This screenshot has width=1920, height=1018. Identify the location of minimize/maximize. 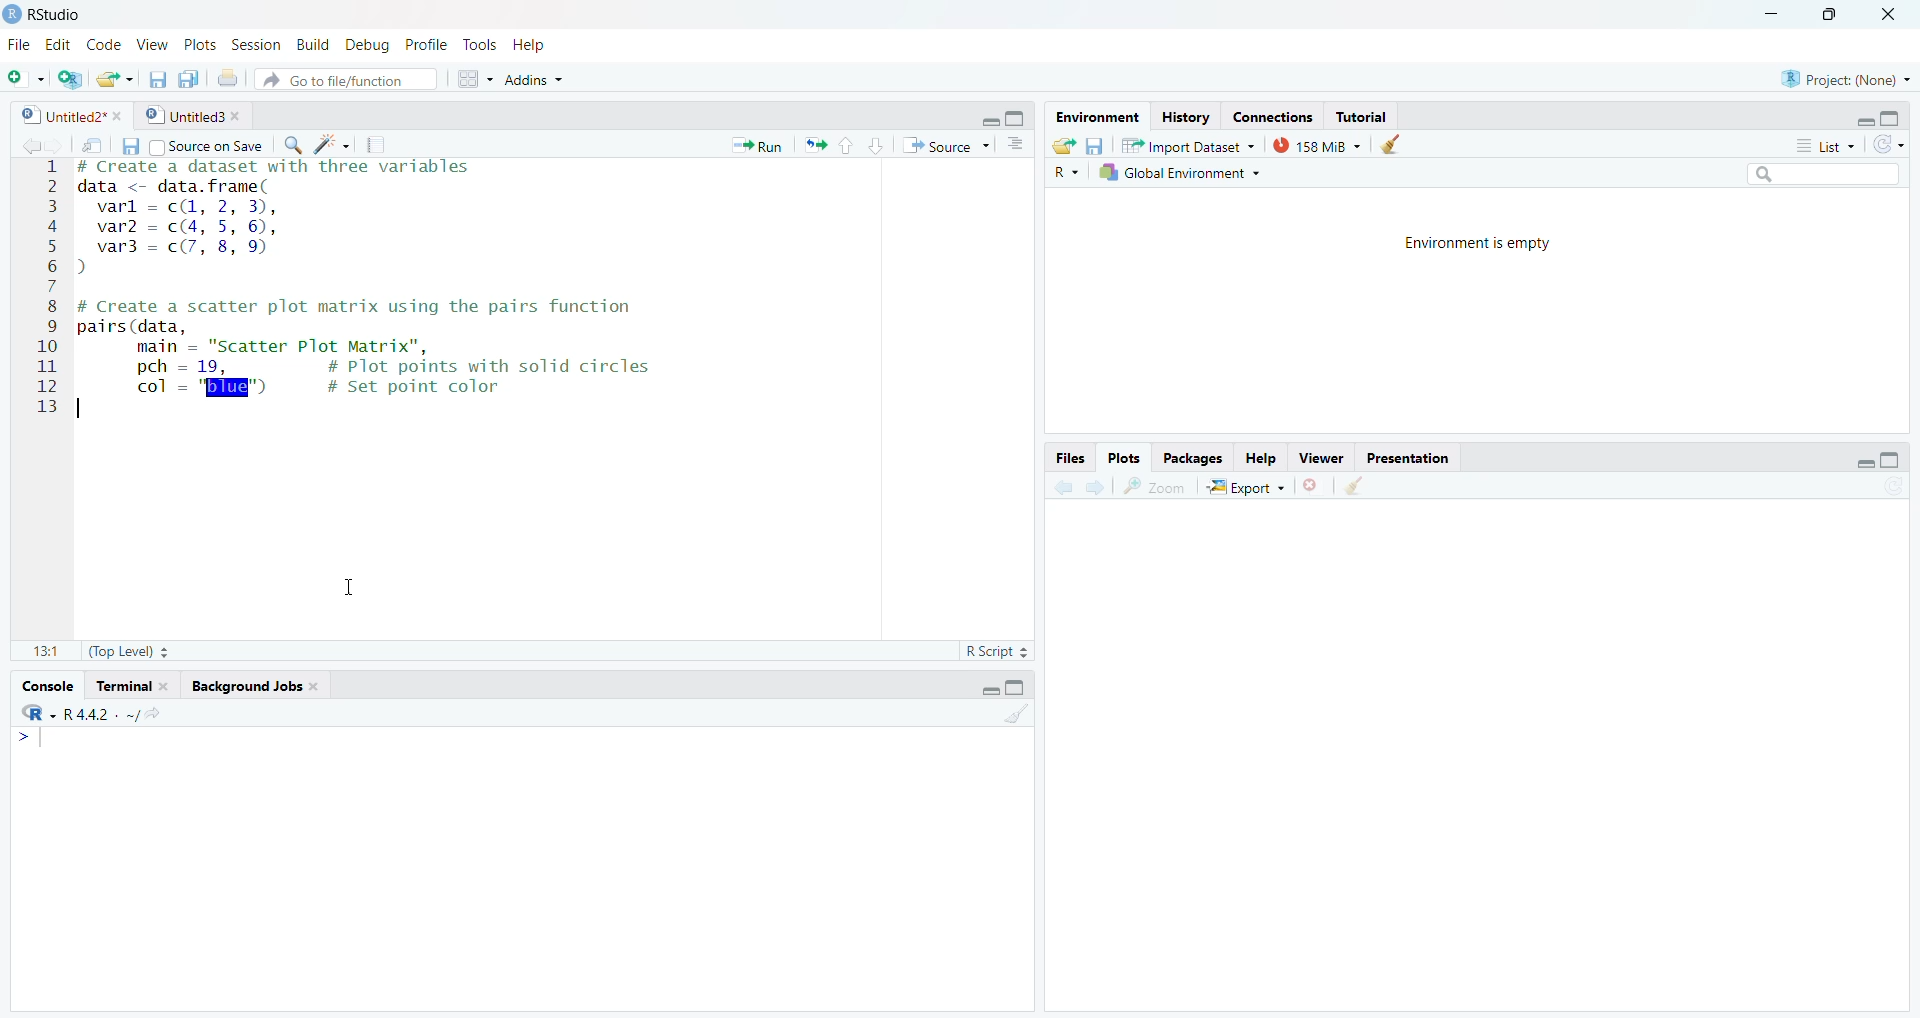
(1882, 117).